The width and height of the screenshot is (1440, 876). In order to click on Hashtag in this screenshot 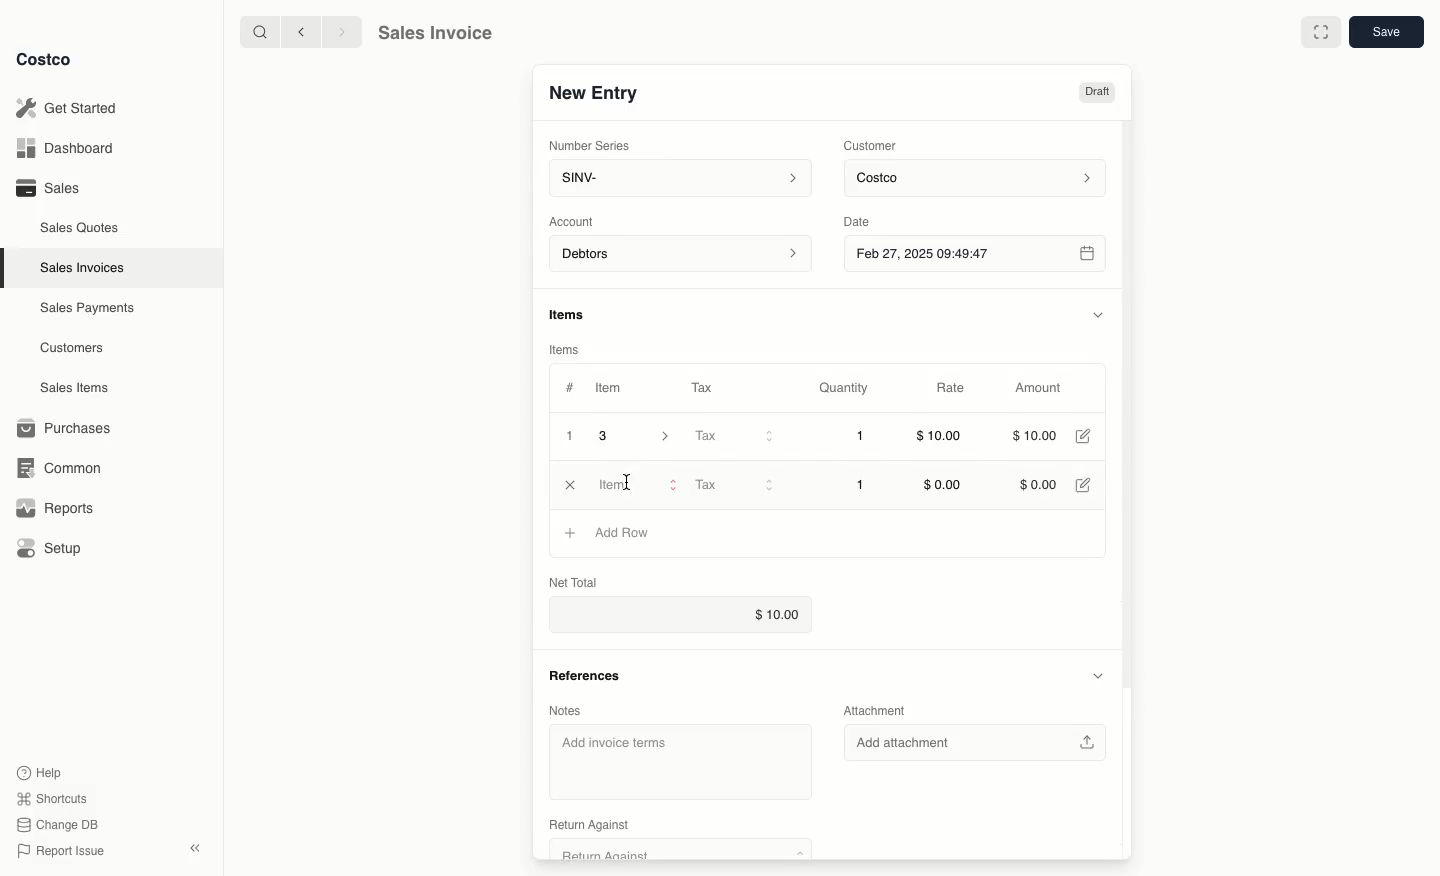, I will do `click(569, 388)`.